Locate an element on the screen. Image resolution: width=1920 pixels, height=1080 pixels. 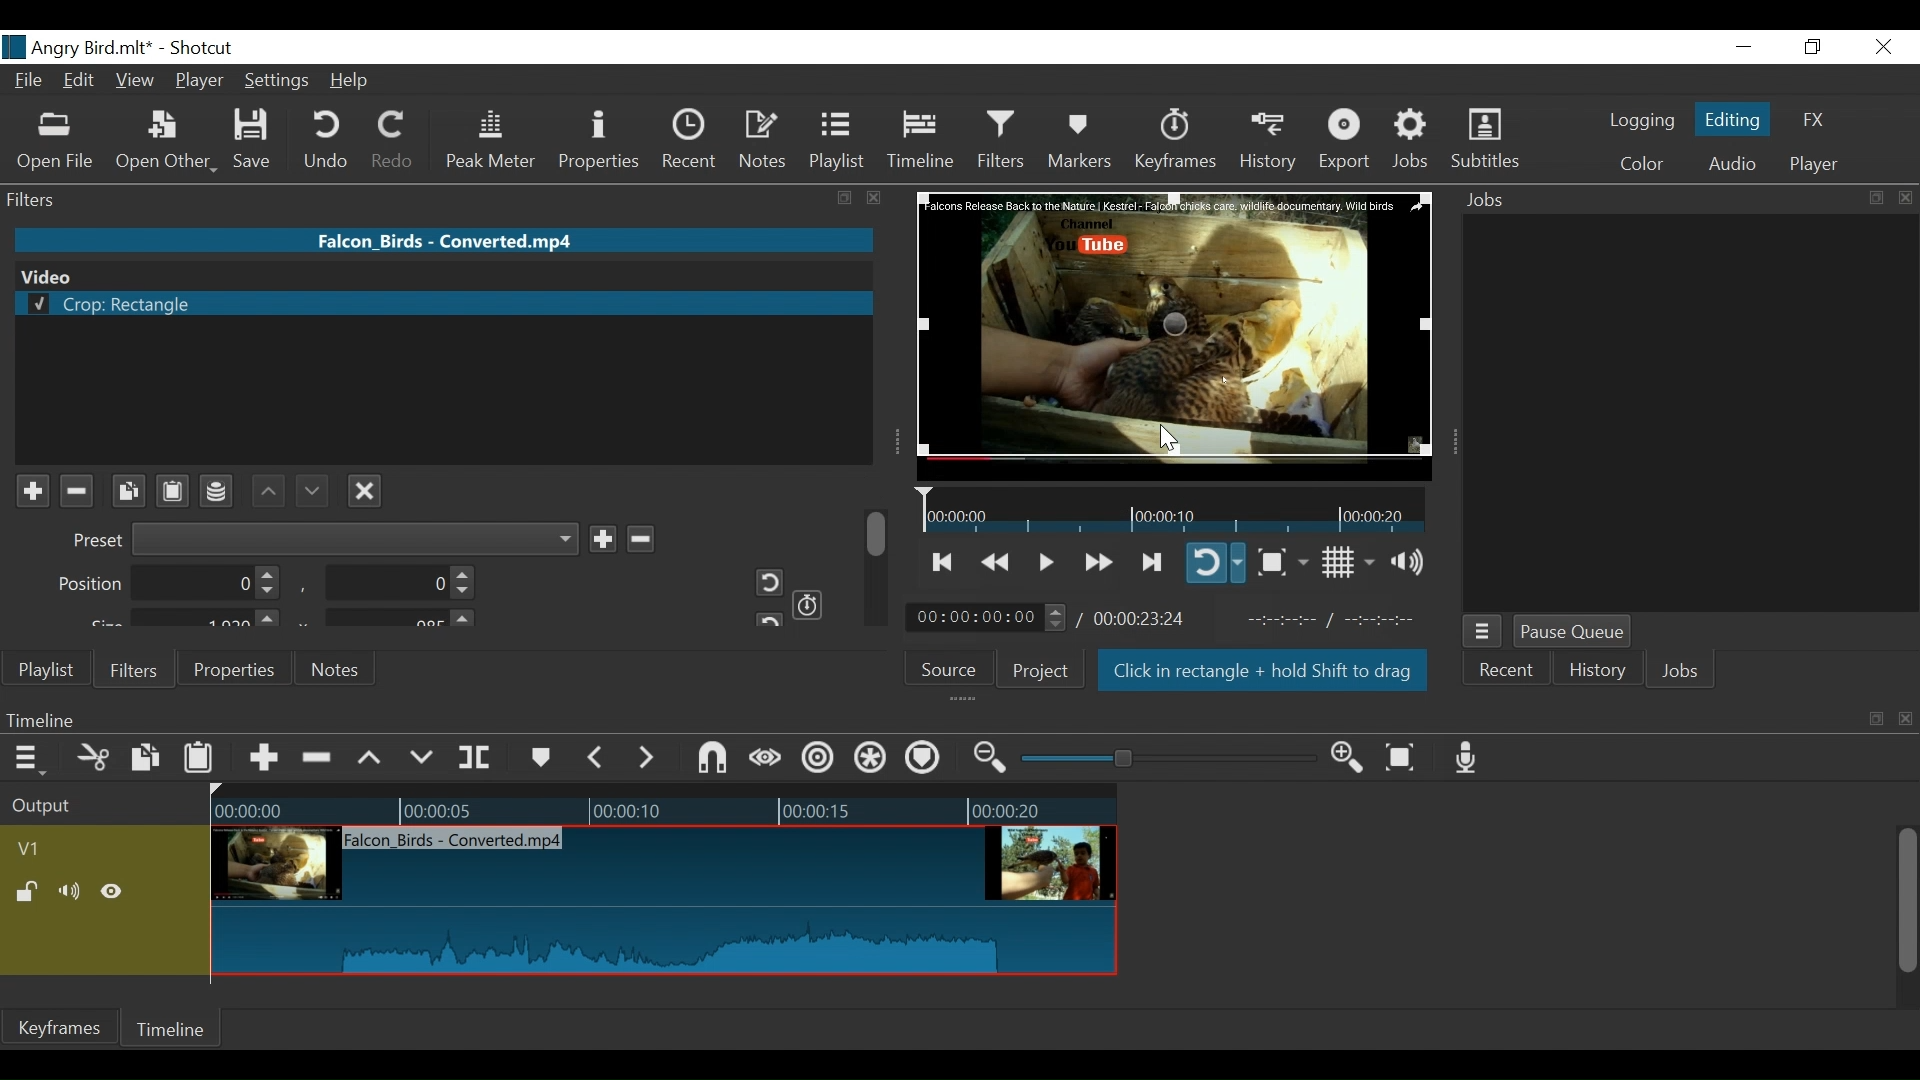
title is located at coordinates (148, 46).